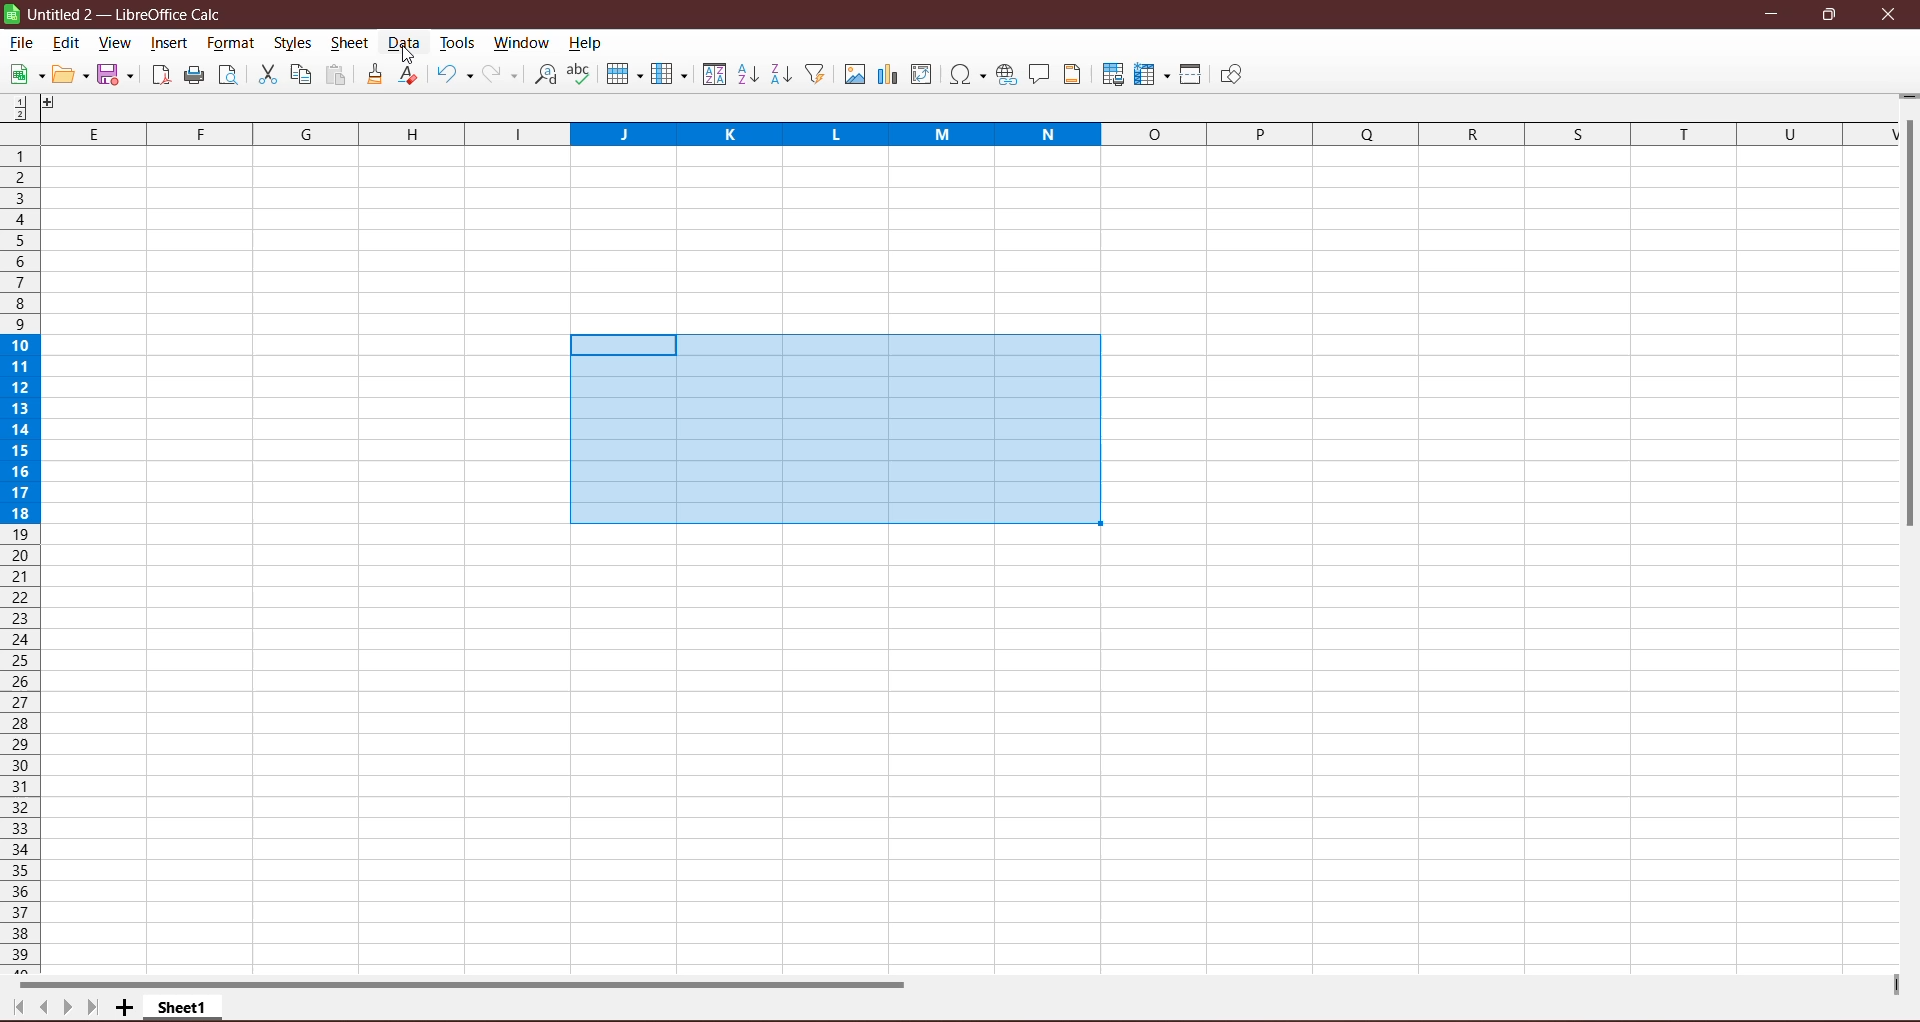 This screenshot has width=1920, height=1022. I want to click on Columns, so click(951, 132).